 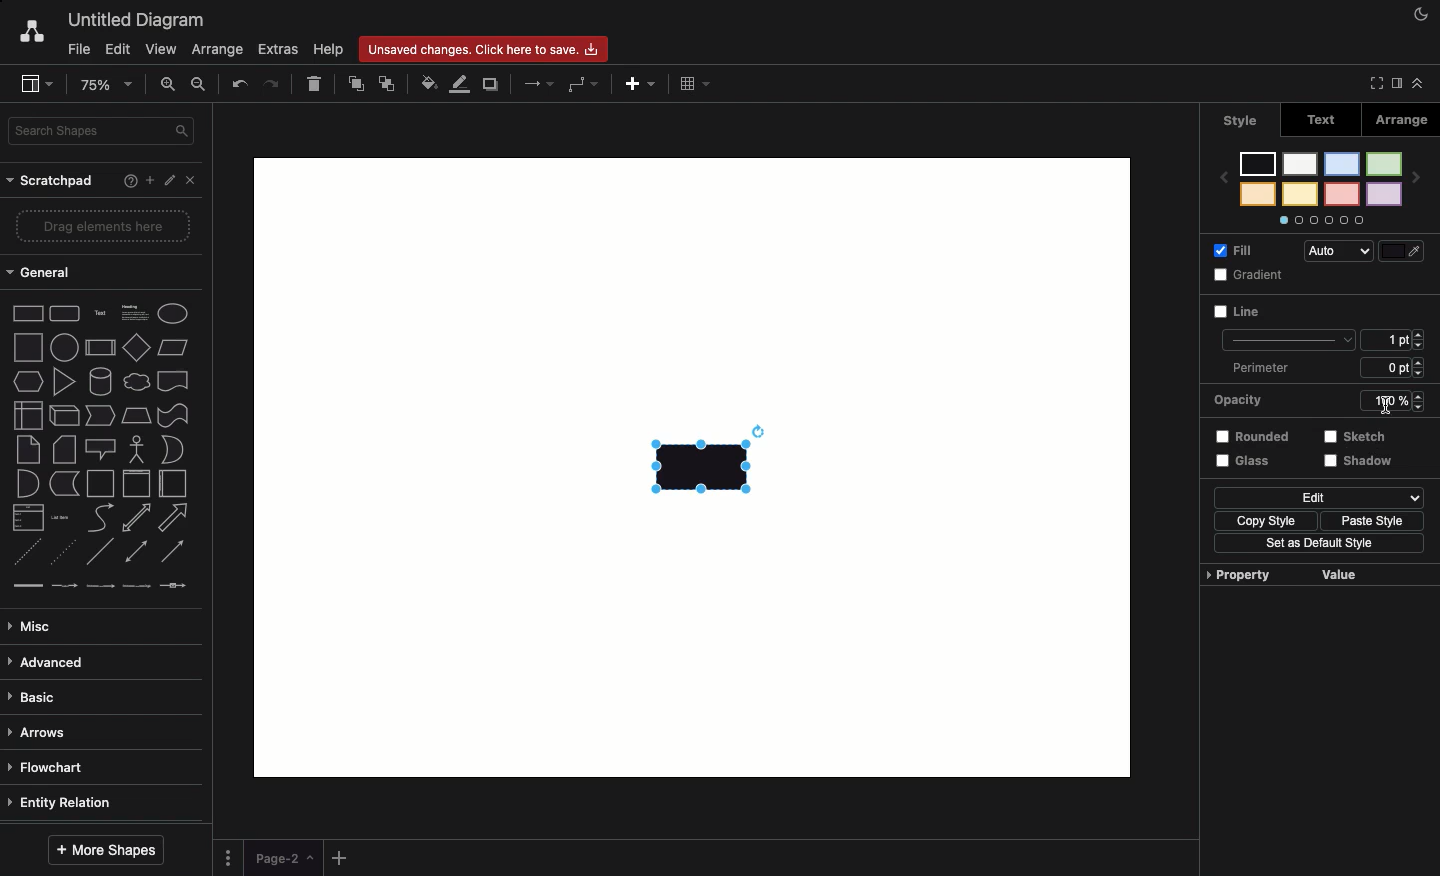 What do you see at coordinates (137, 519) in the screenshot?
I see `bidirectional arrow` at bounding box center [137, 519].